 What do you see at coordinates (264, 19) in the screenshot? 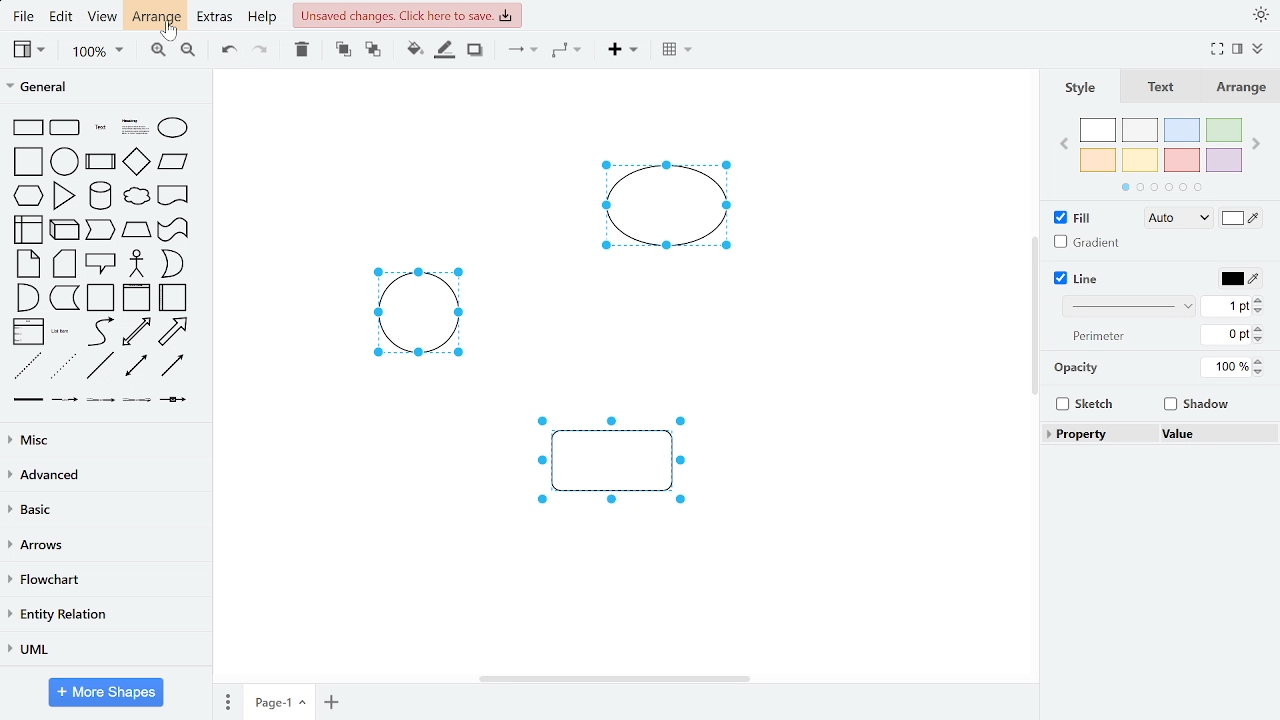
I see `help` at bounding box center [264, 19].